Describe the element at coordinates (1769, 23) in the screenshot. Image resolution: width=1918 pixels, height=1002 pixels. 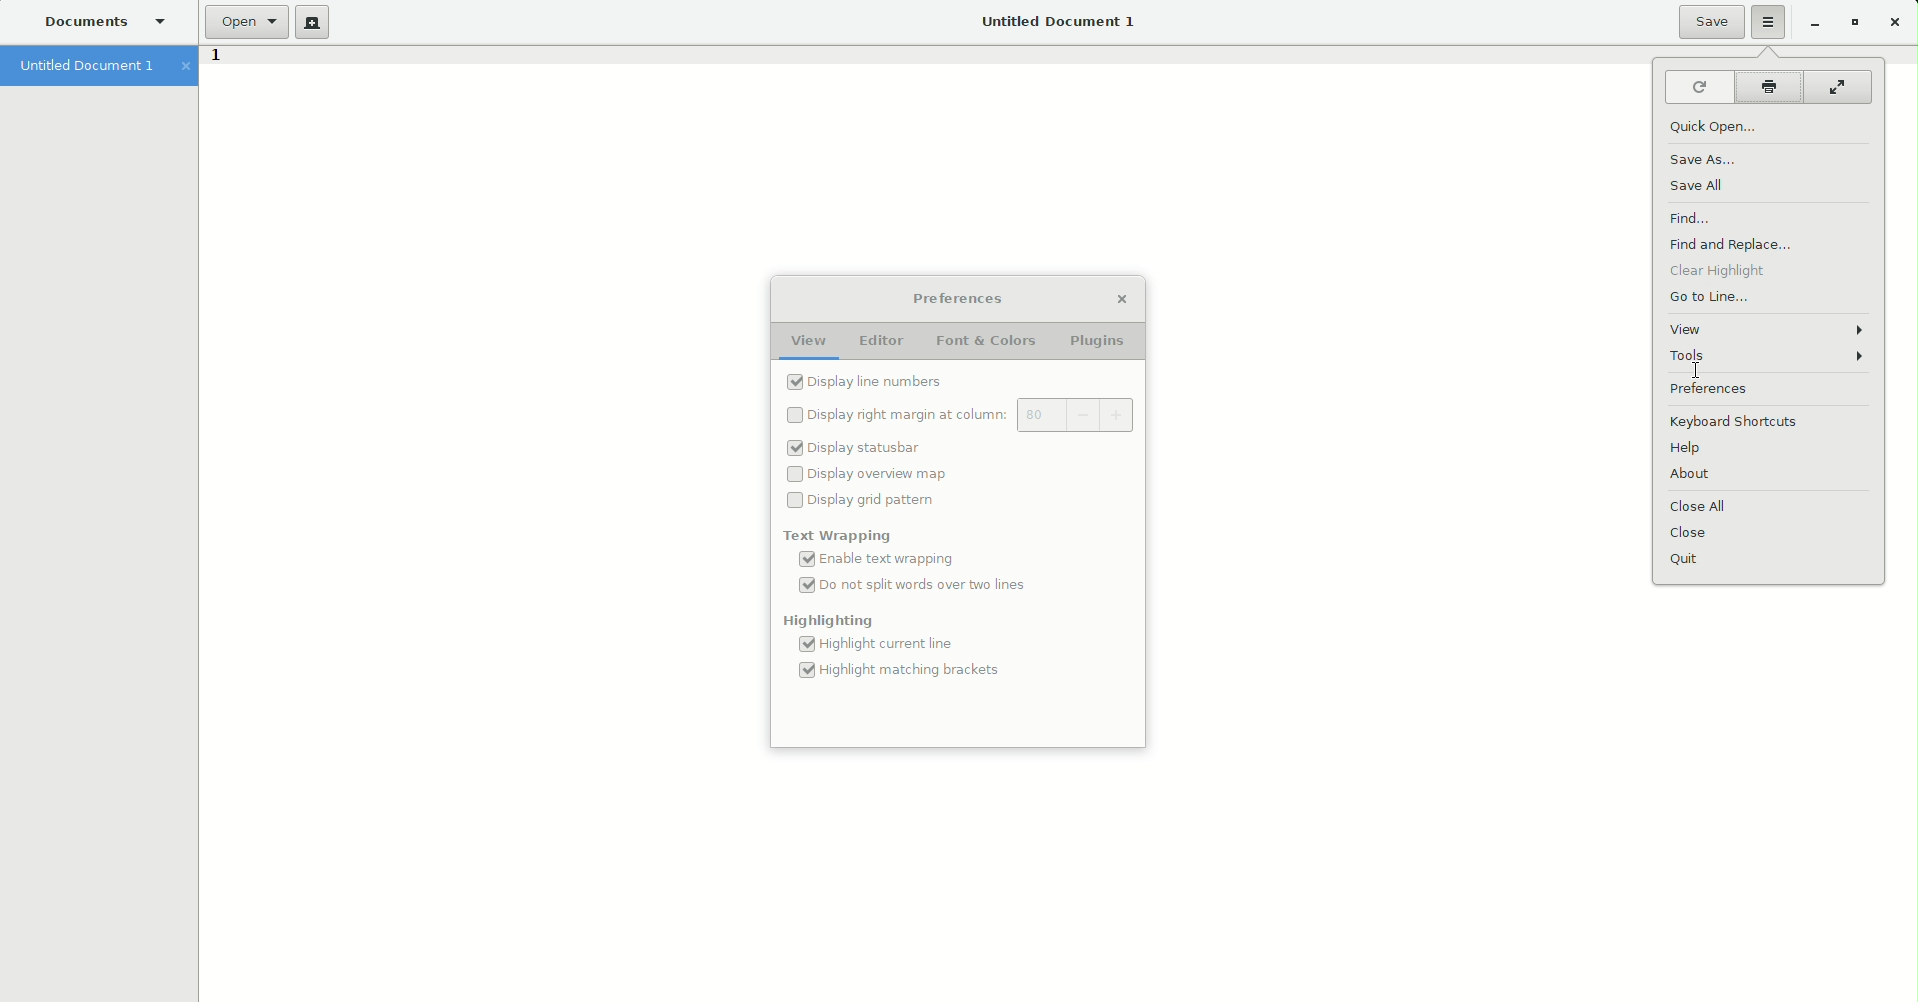
I see `Options` at that location.